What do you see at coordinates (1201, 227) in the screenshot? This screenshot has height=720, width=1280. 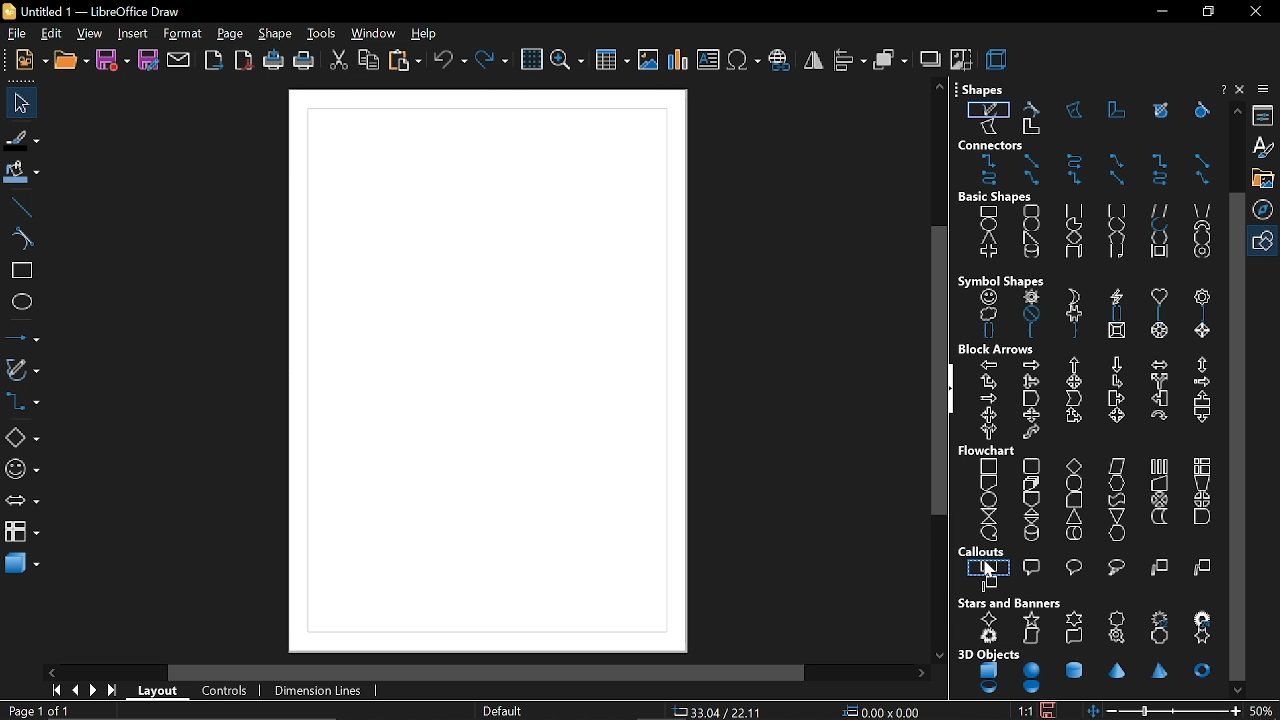 I see `block arc` at bounding box center [1201, 227].